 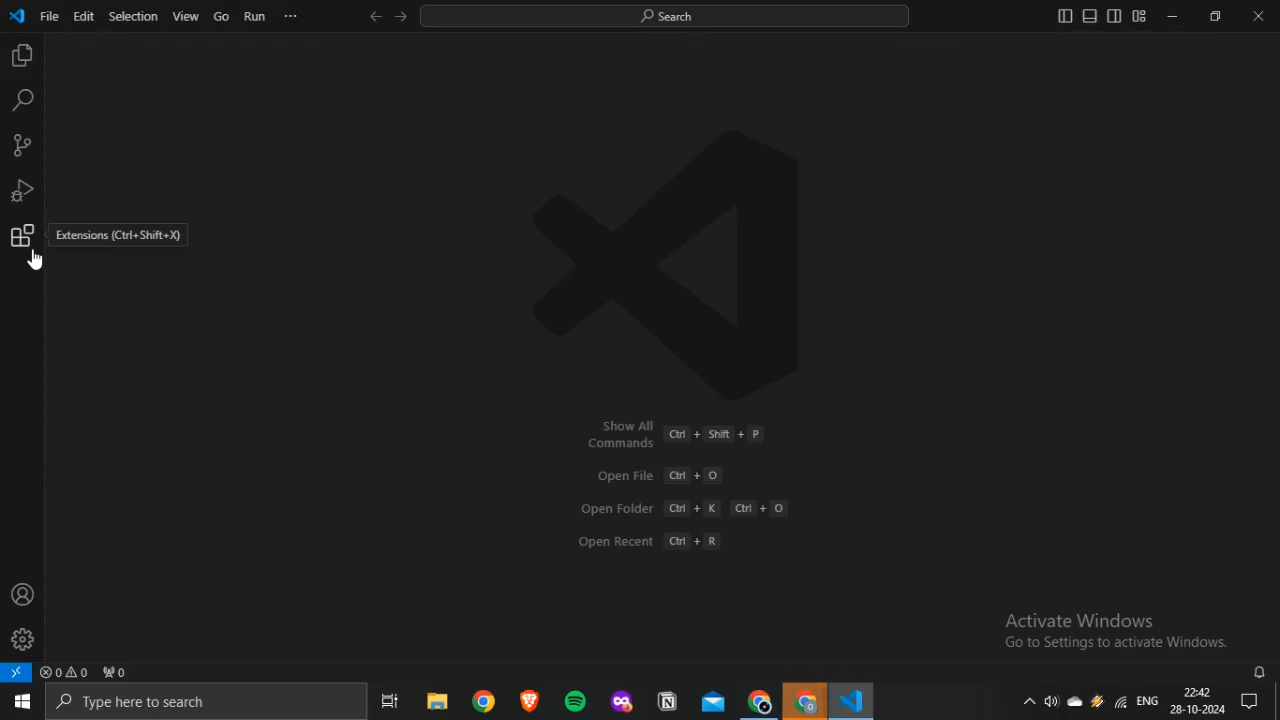 I want to click on no ports forwarded, so click(x=115, y=672).